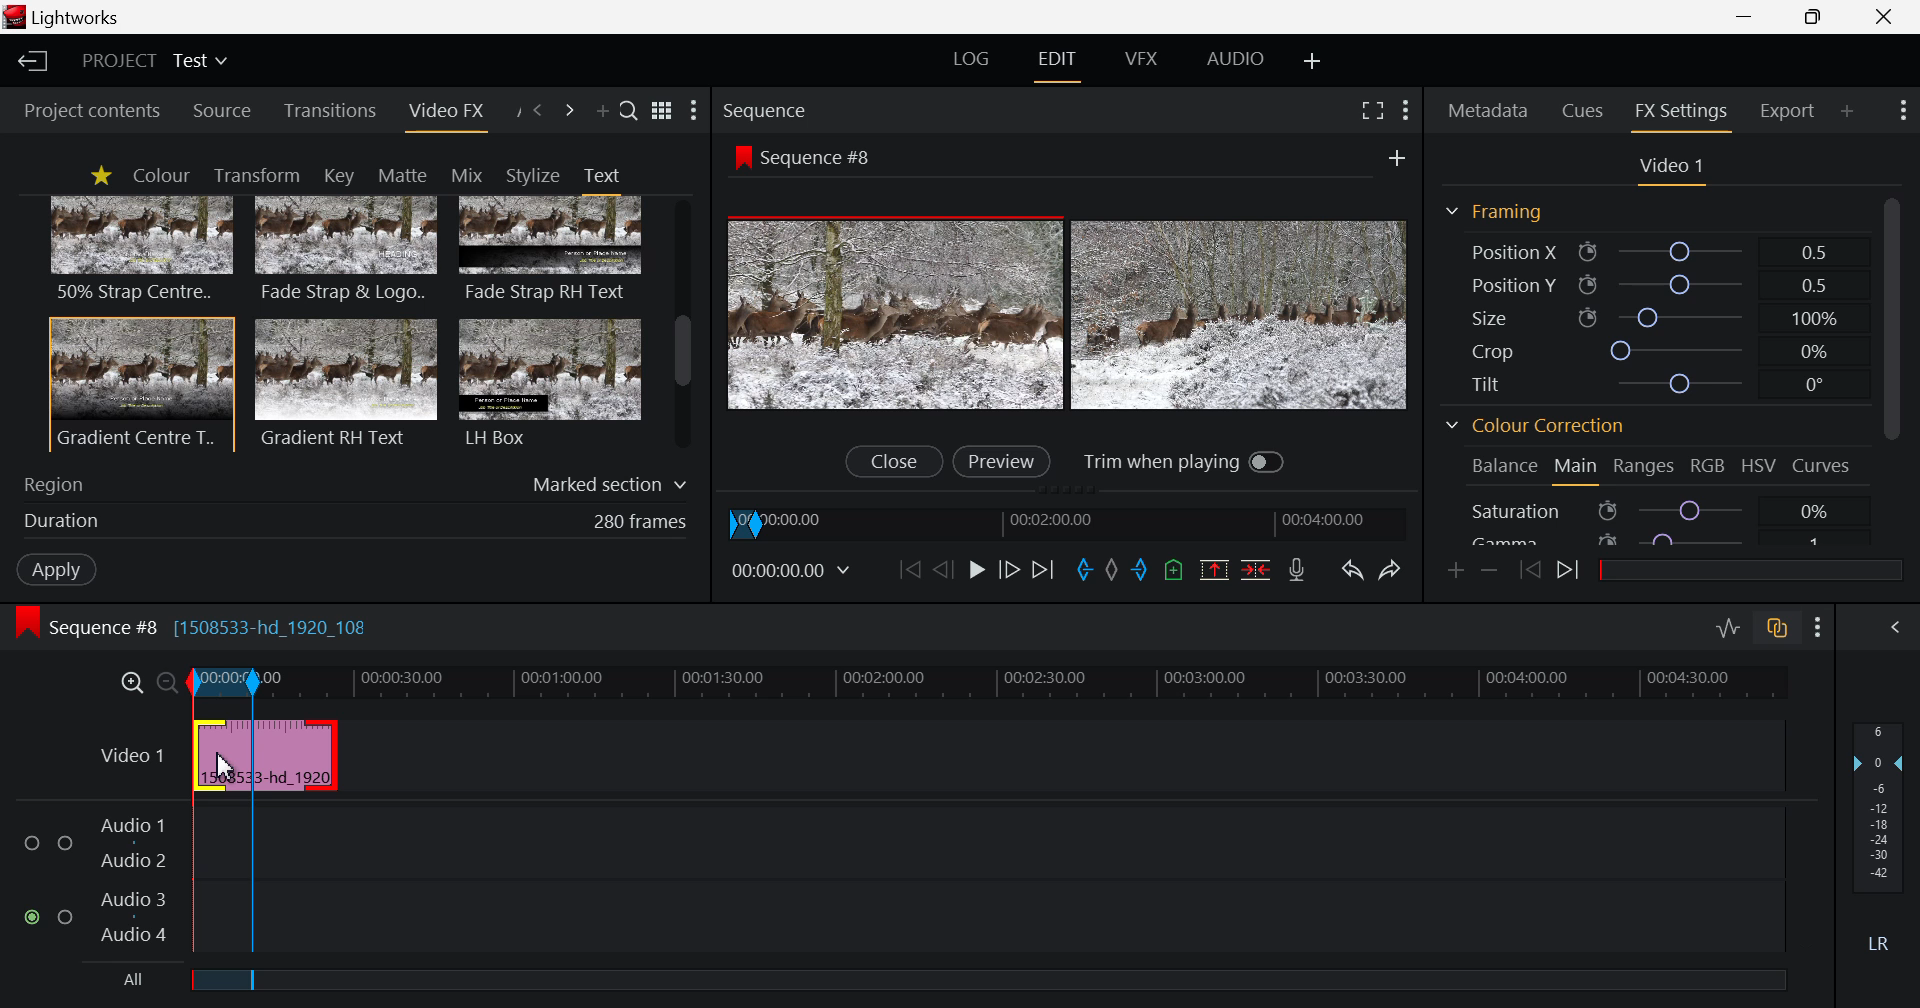 The height and width of the screenshot is (1008, 1920). Describe the element at coordinates (1070, 315) in the screenshot. I see `Preview Altered` at that location.